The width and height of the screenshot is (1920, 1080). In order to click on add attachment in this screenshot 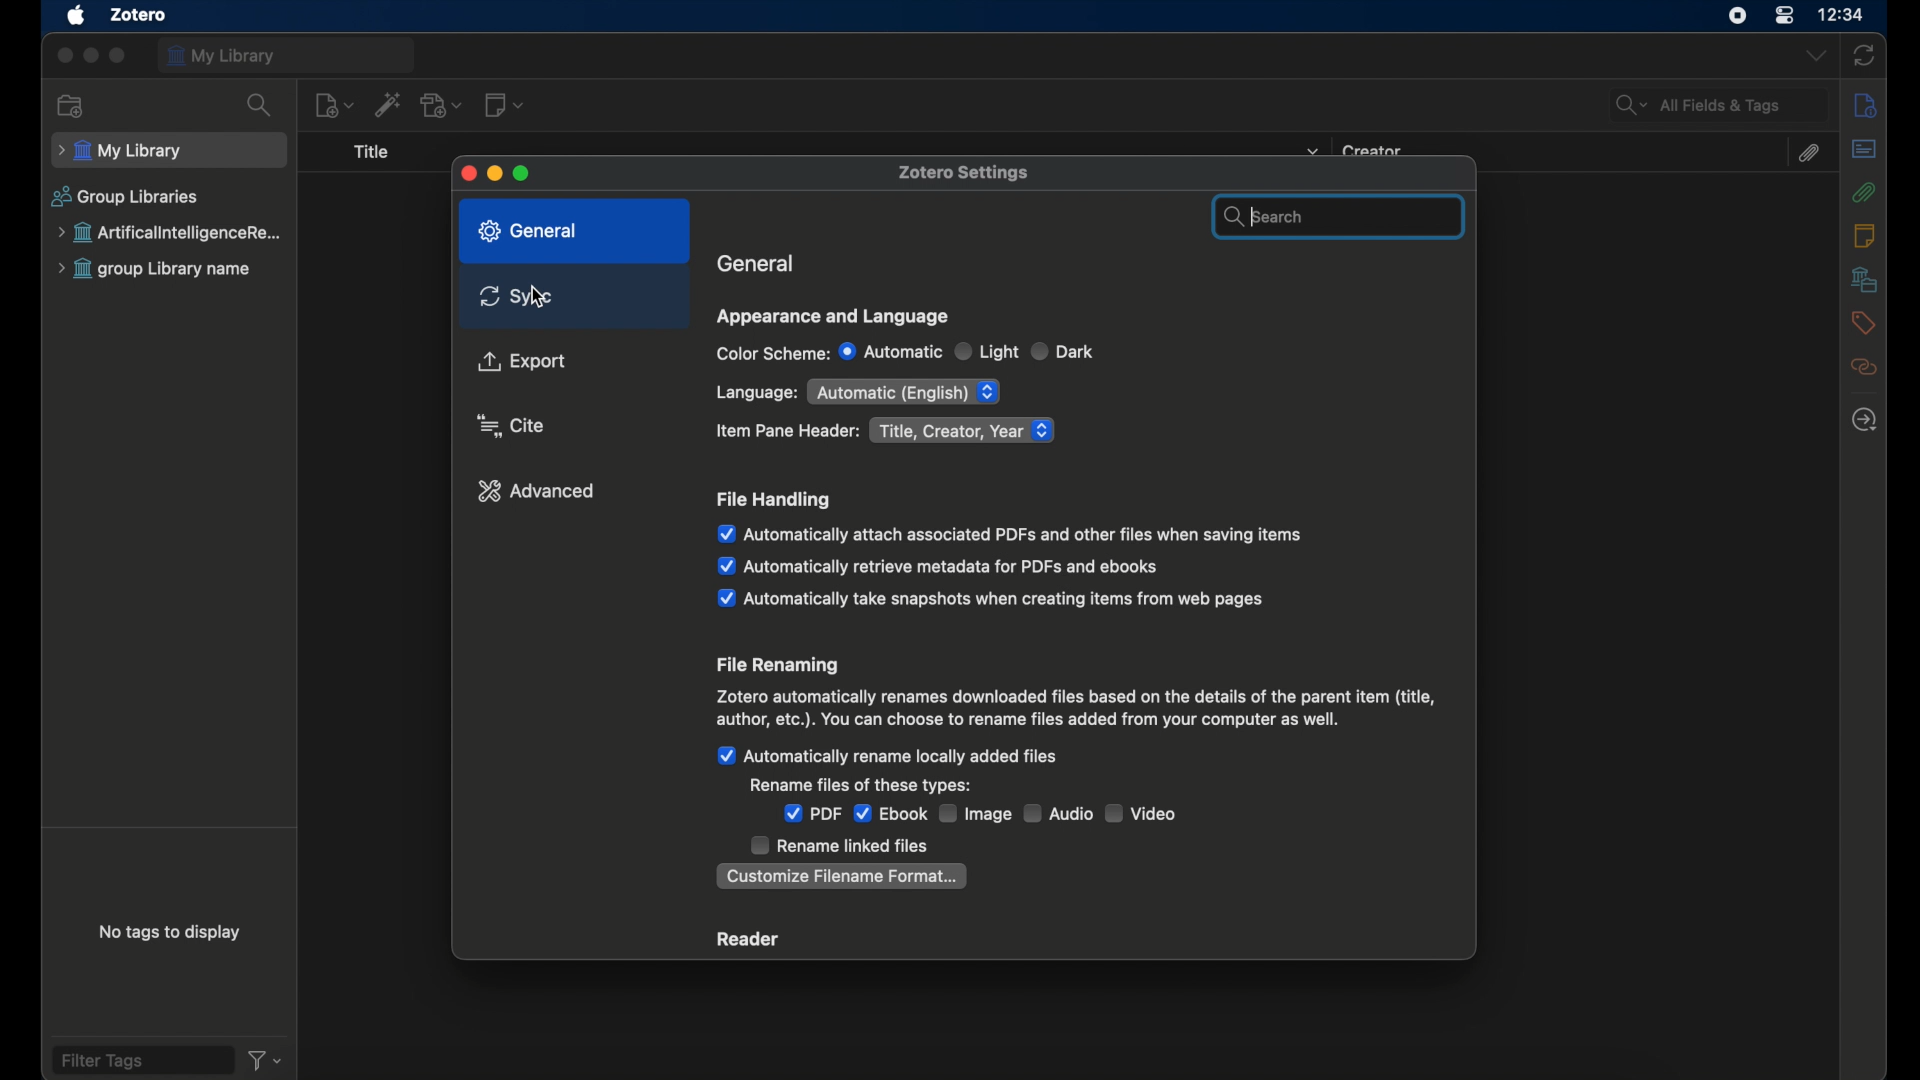, I will do `click(443, 105)`.